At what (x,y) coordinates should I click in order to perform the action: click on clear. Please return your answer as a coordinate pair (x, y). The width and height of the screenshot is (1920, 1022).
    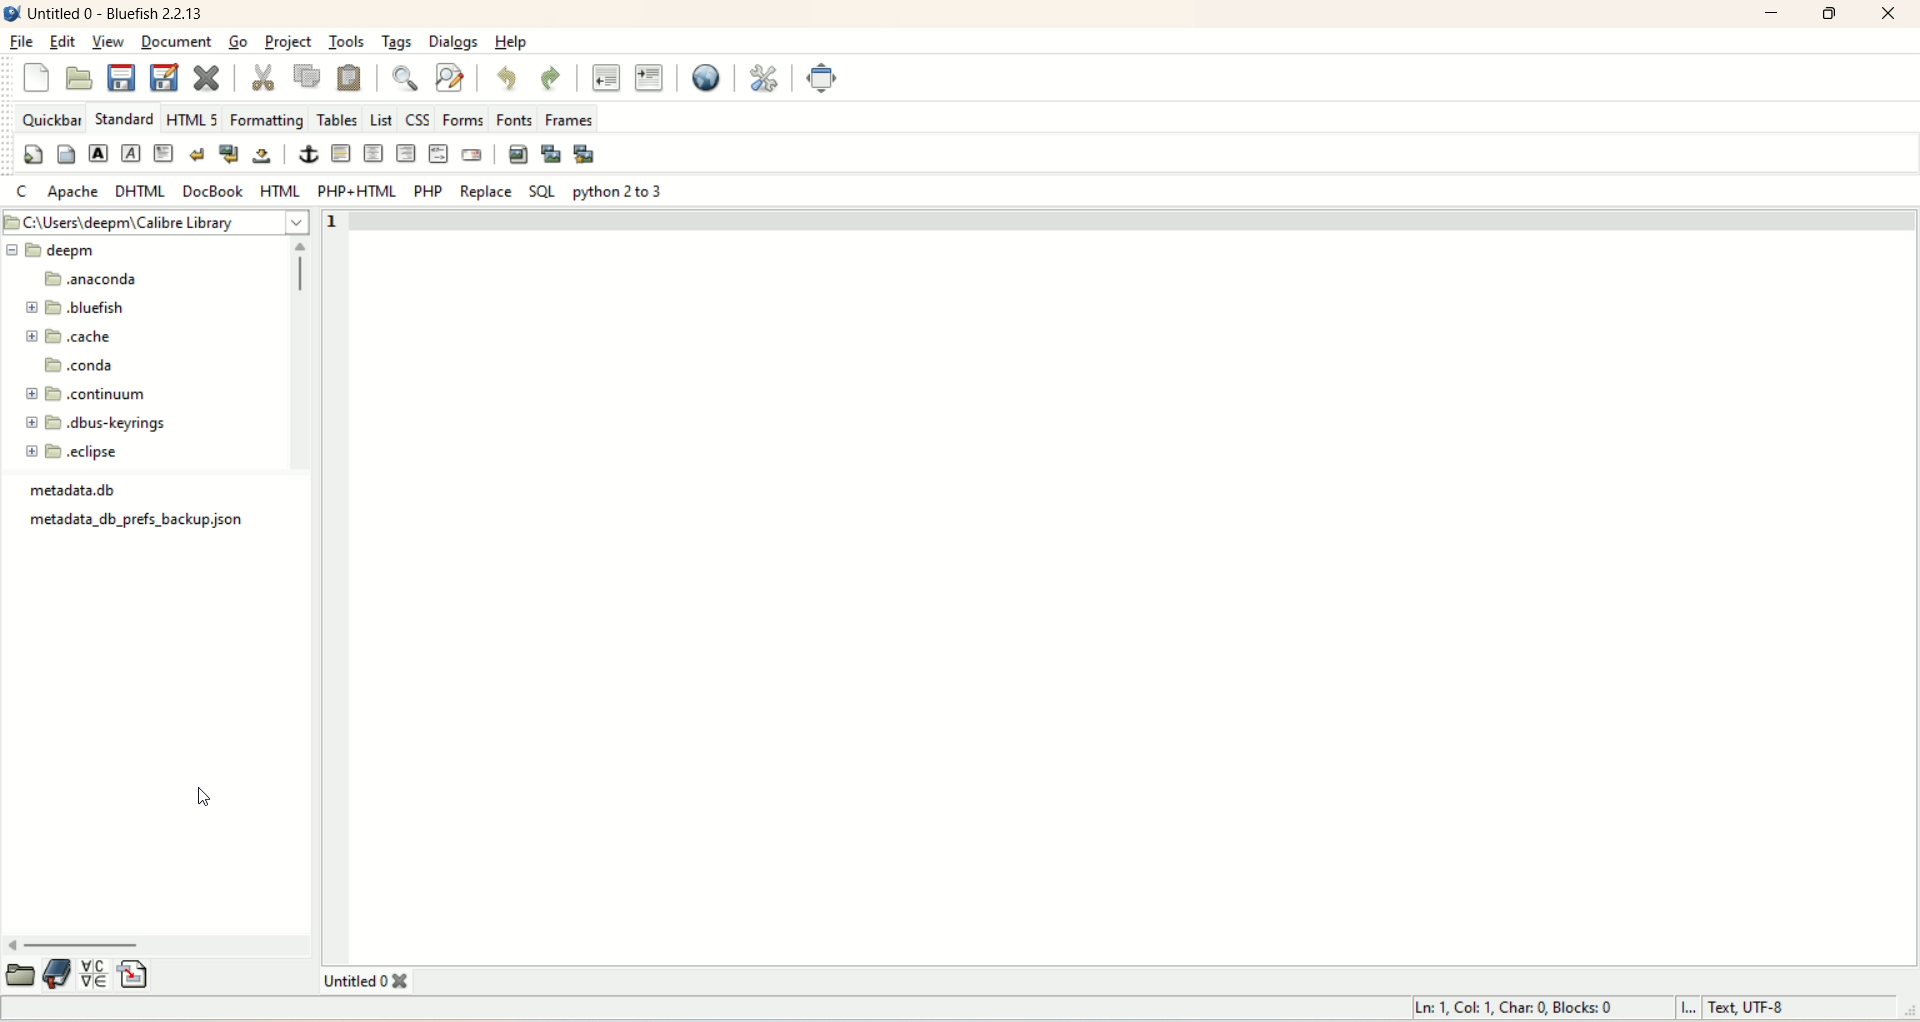
    Looking at the image, I should click on (196, 152).